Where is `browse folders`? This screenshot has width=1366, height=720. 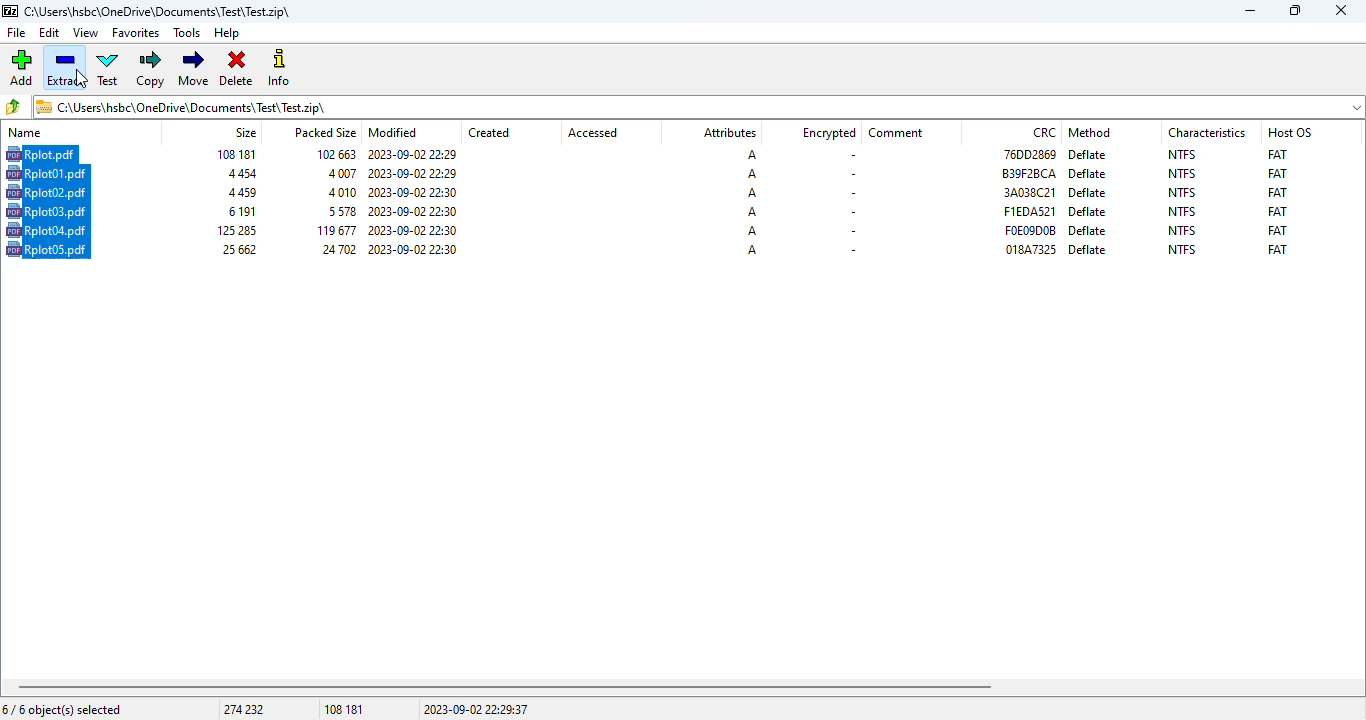 browse folders is located at coordinates (14, 107).